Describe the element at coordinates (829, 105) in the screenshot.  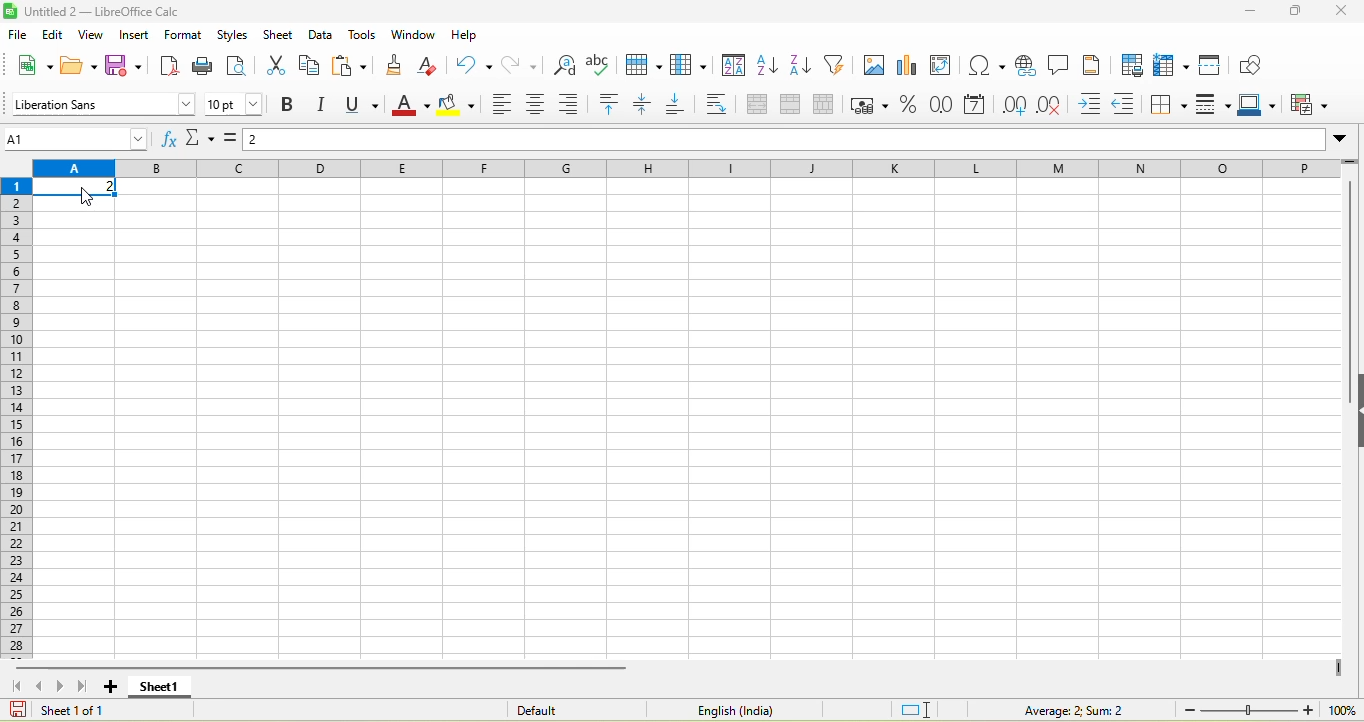
I see `split` at that location.